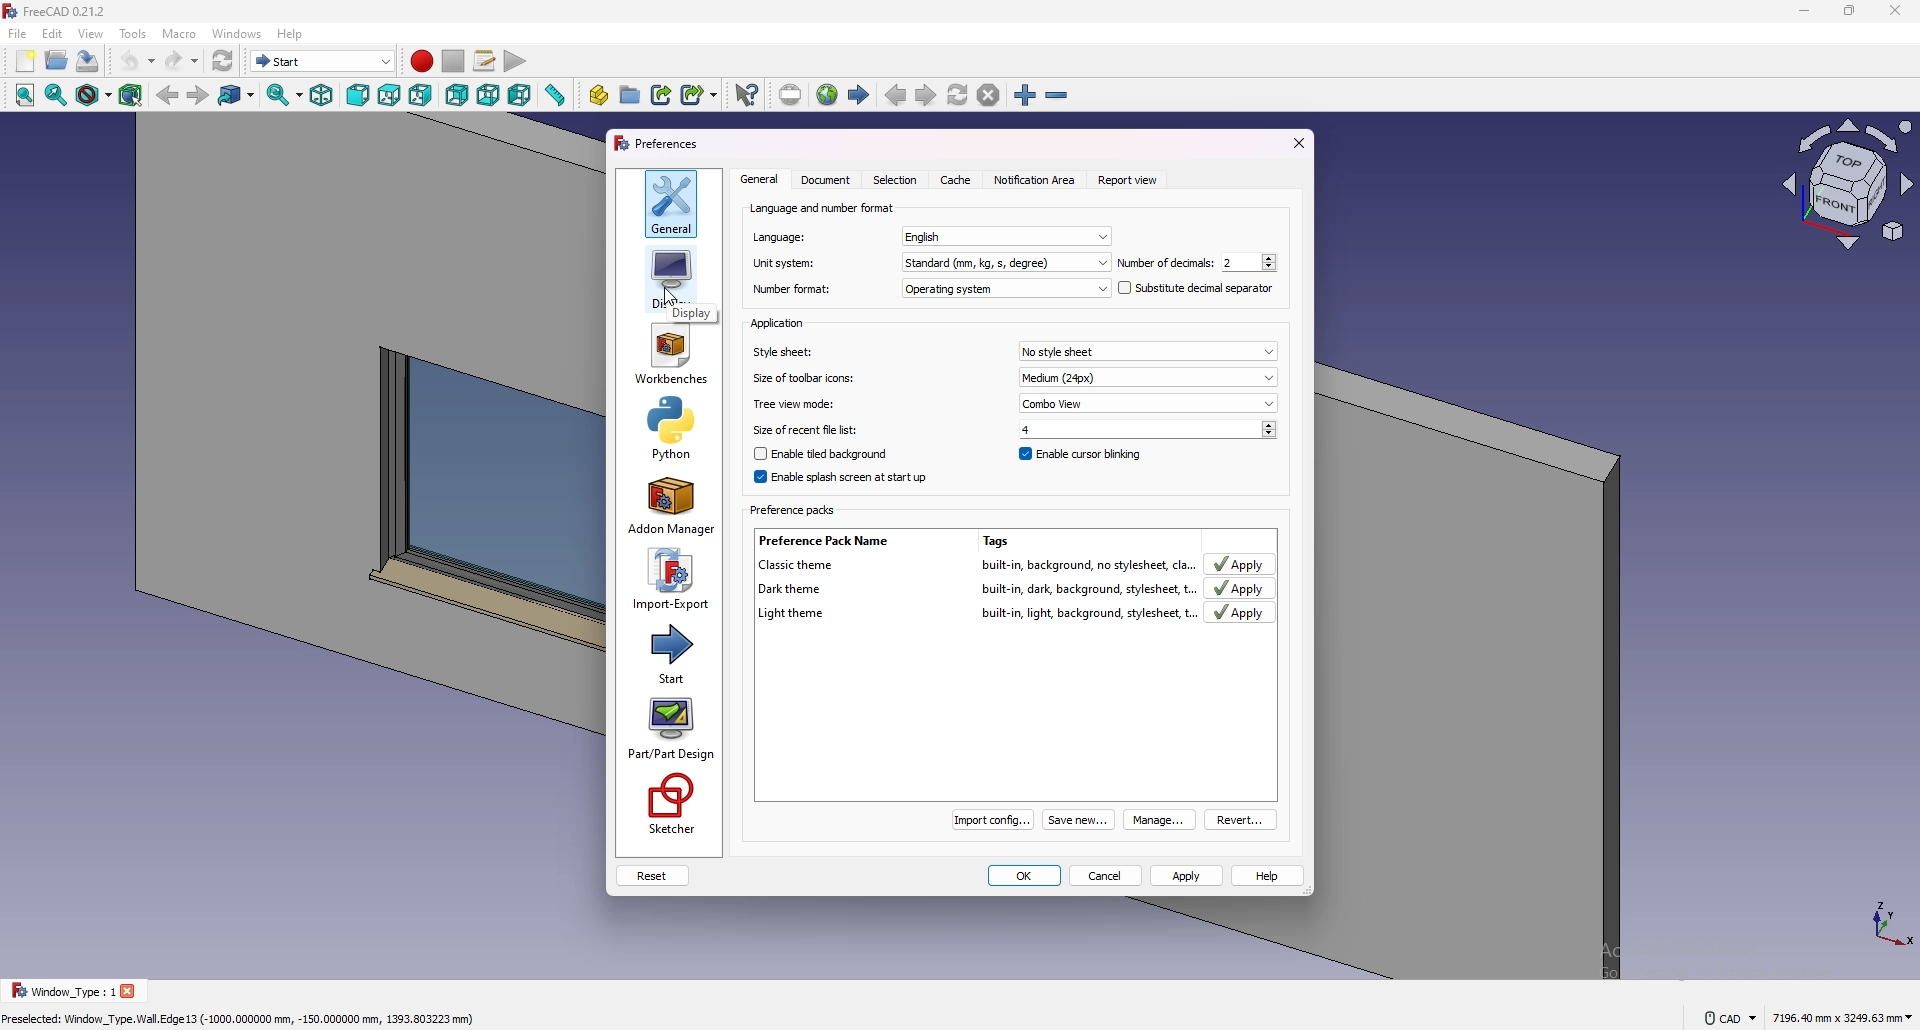  What do you see at coordinates (453, 61) in the screenshot?
I see `stop recording macros` at bounding box center [453, 61].